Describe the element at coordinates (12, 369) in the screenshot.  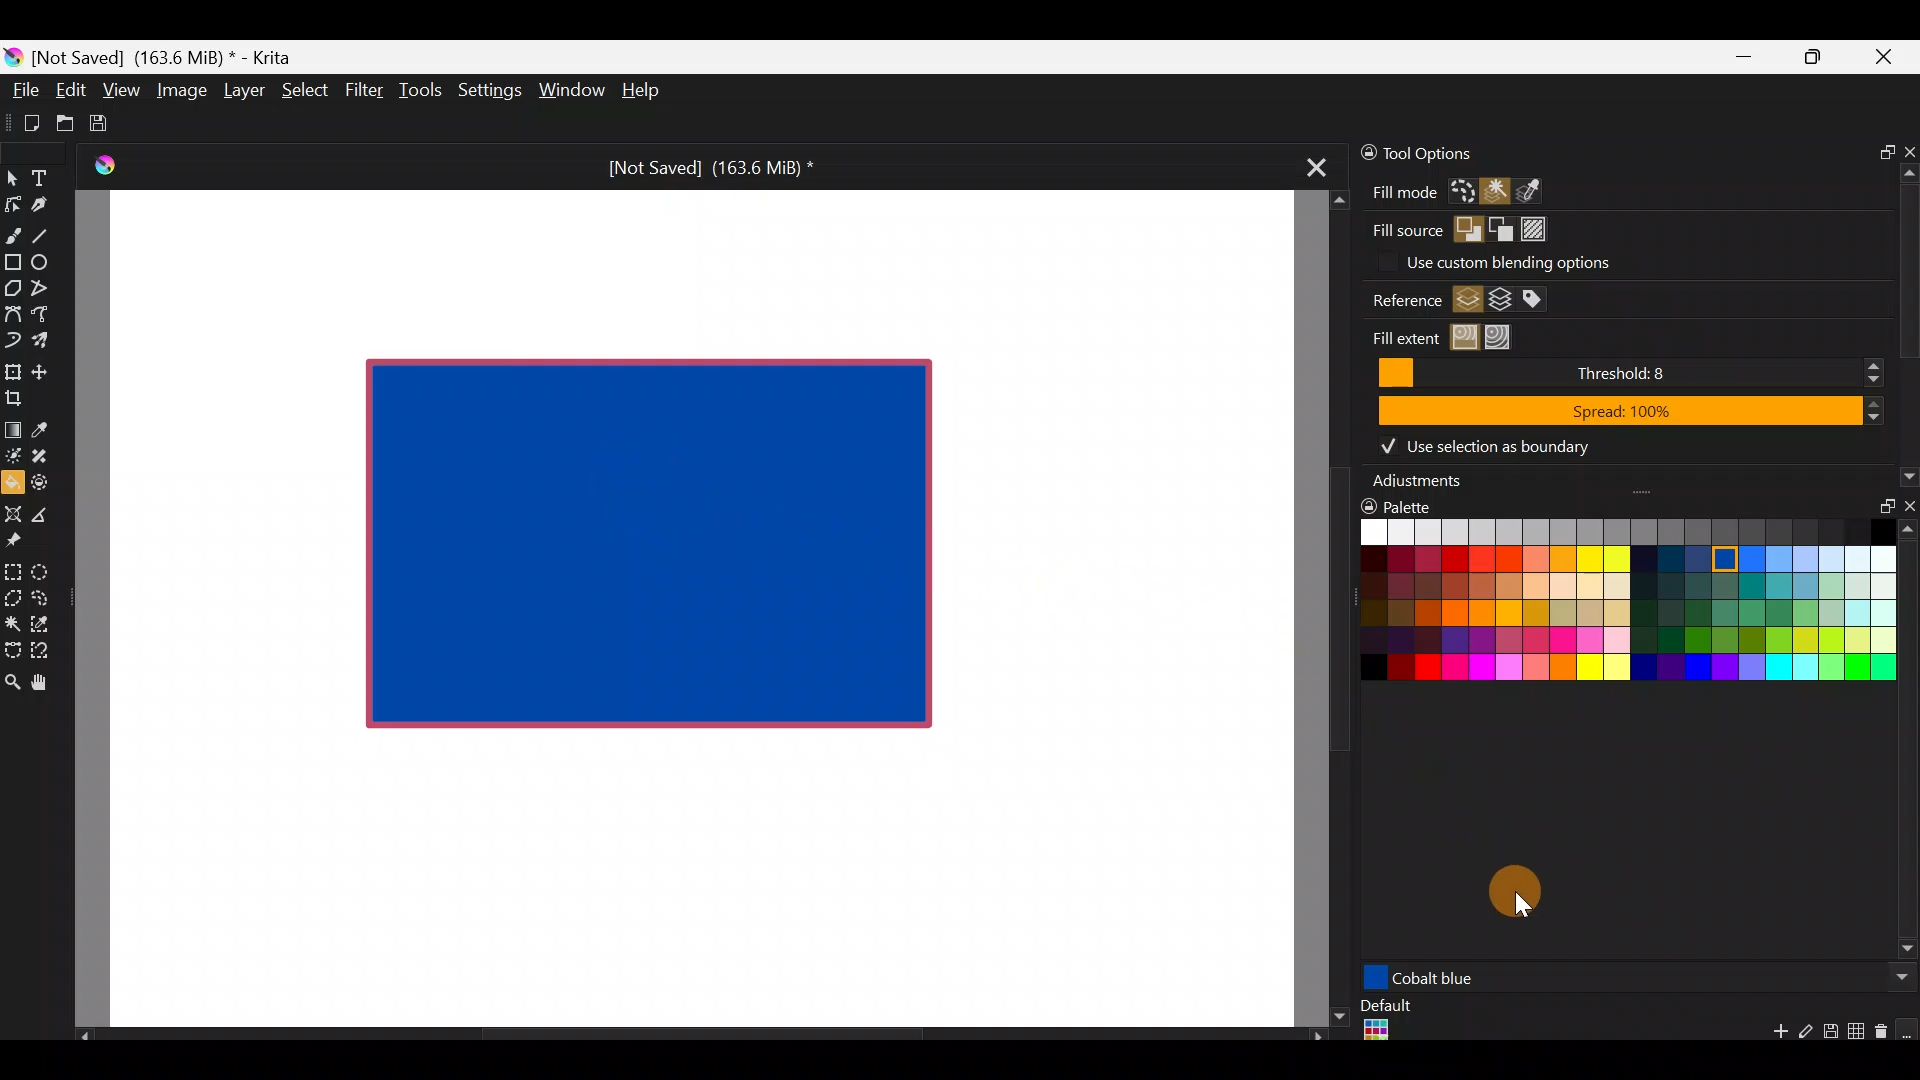
I see `Transform a layer/selection` at that location.